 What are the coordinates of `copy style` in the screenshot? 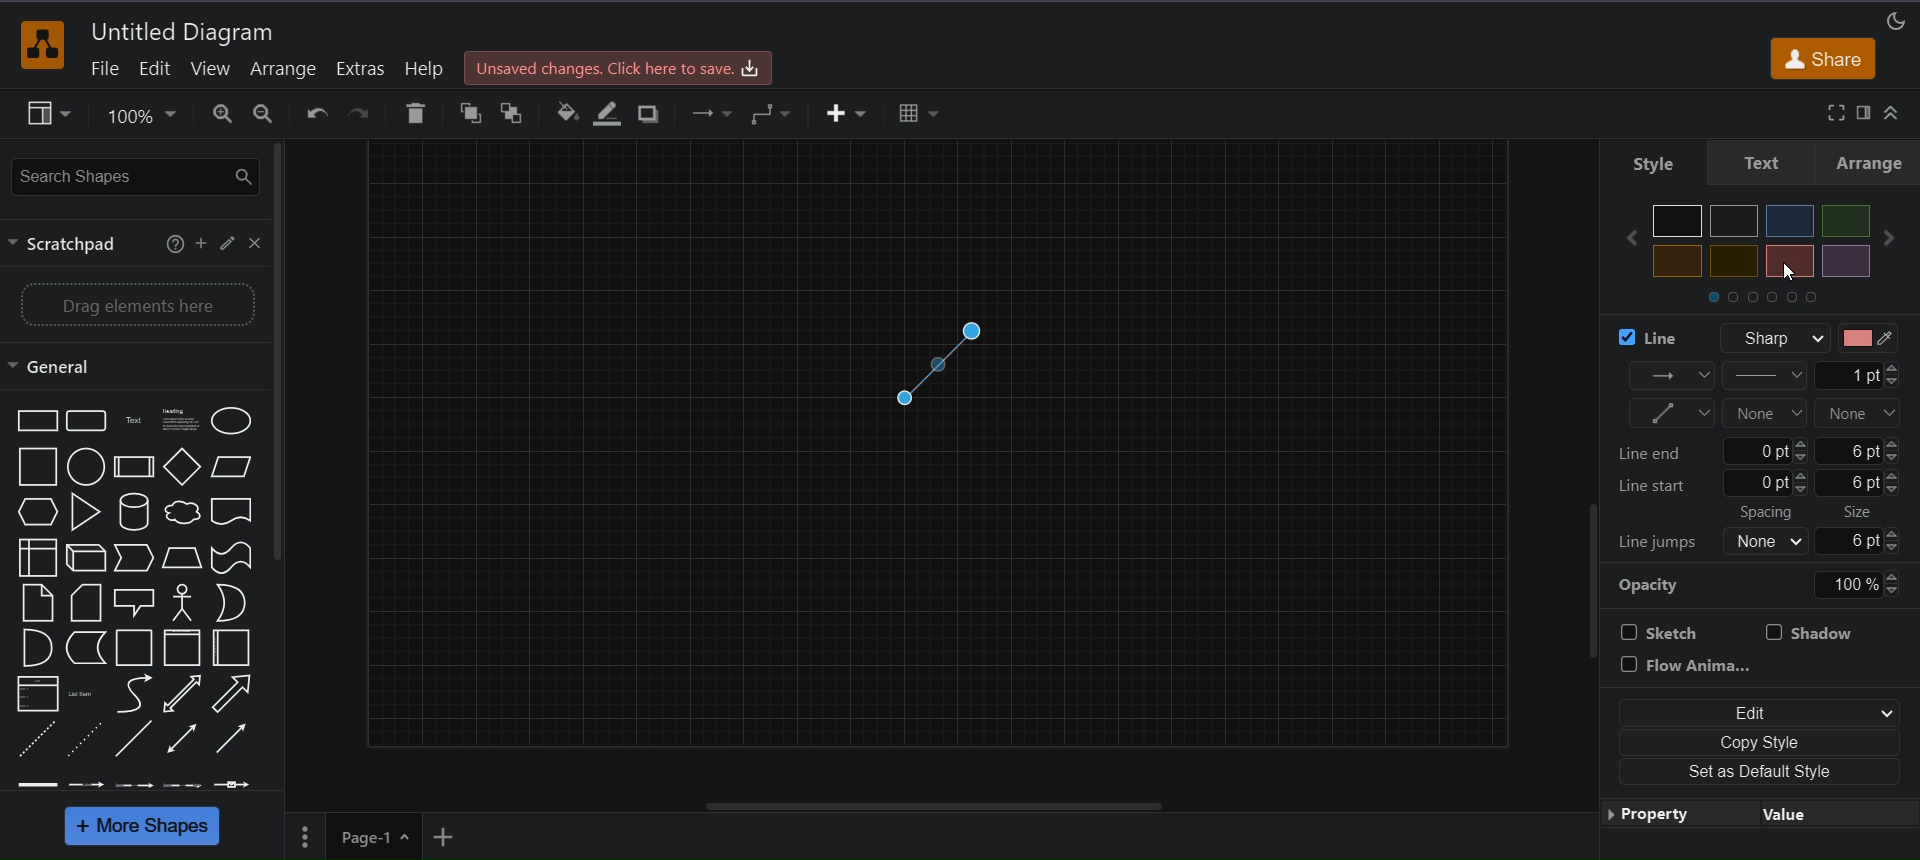 It's located at (1755, 745).